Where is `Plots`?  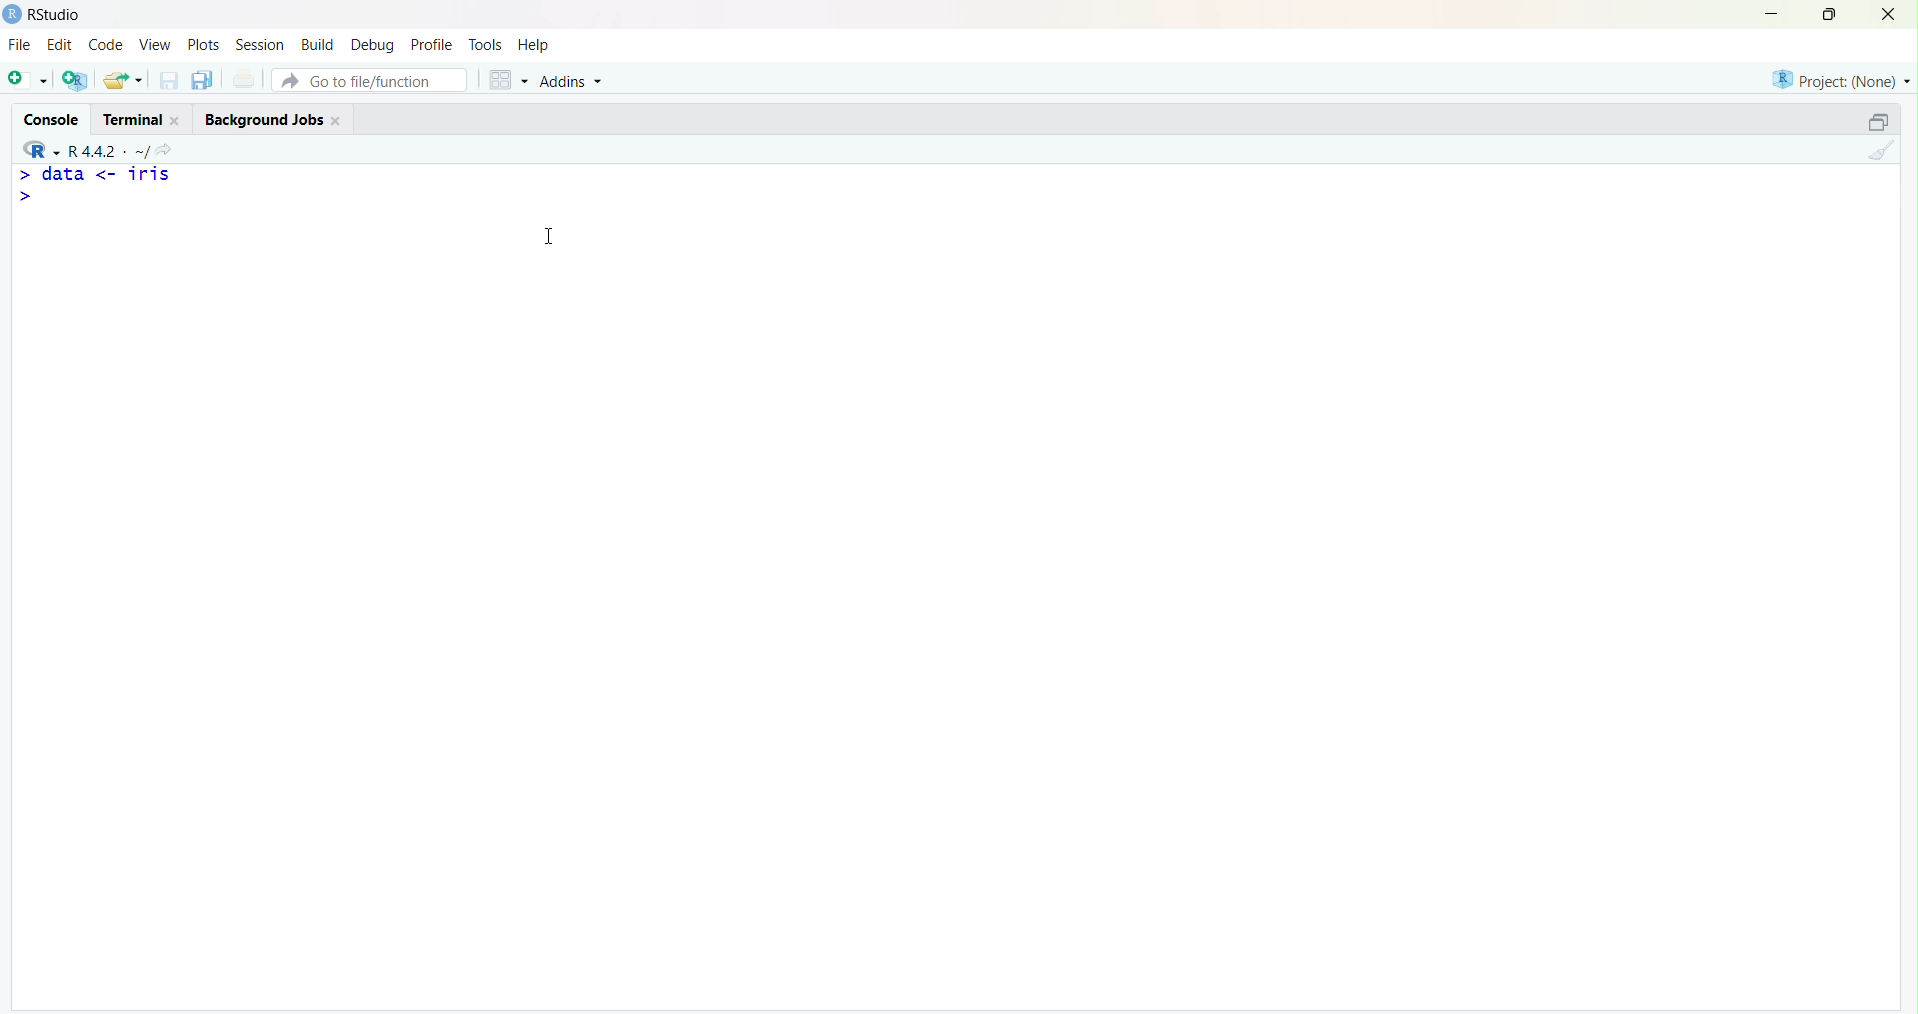
Plots is located at coordinates (203, 44).